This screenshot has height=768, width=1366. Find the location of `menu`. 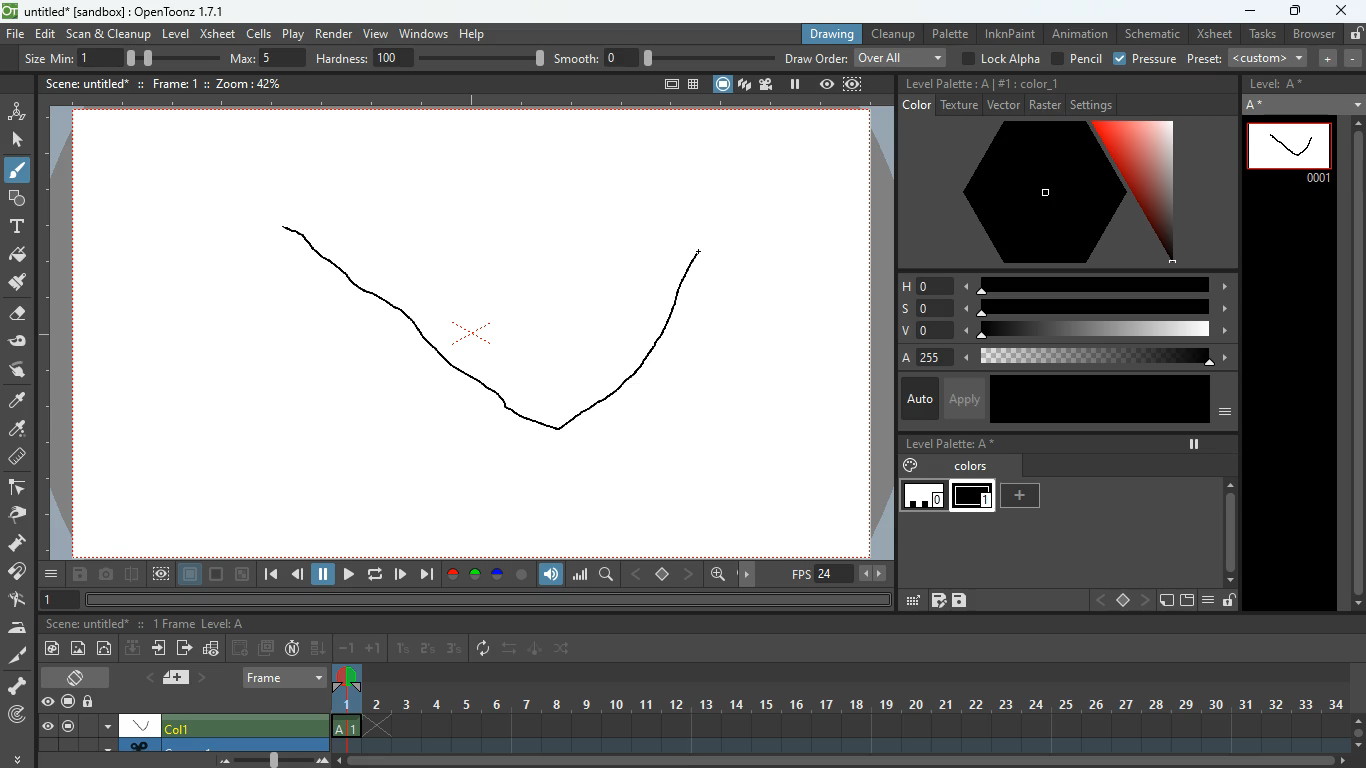

menu is located at coordinates (53, 574).